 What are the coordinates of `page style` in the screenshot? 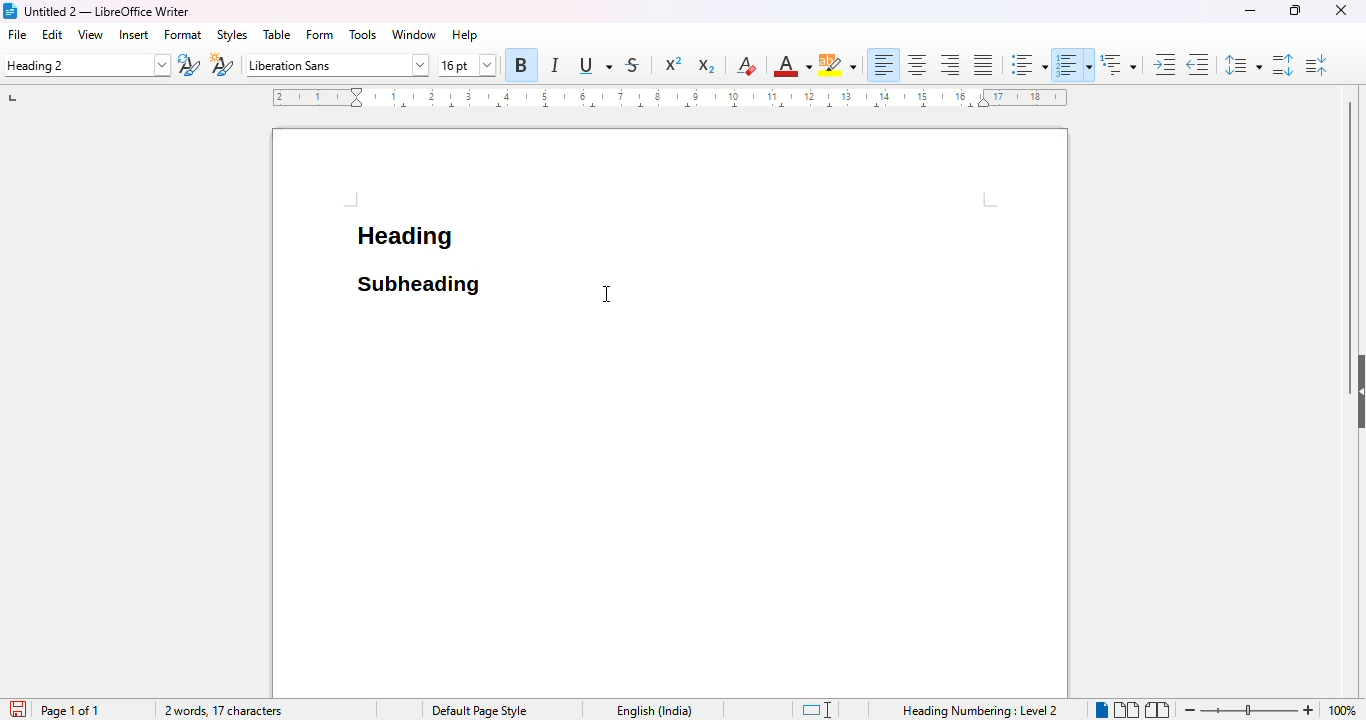 It's located at (479, 710).